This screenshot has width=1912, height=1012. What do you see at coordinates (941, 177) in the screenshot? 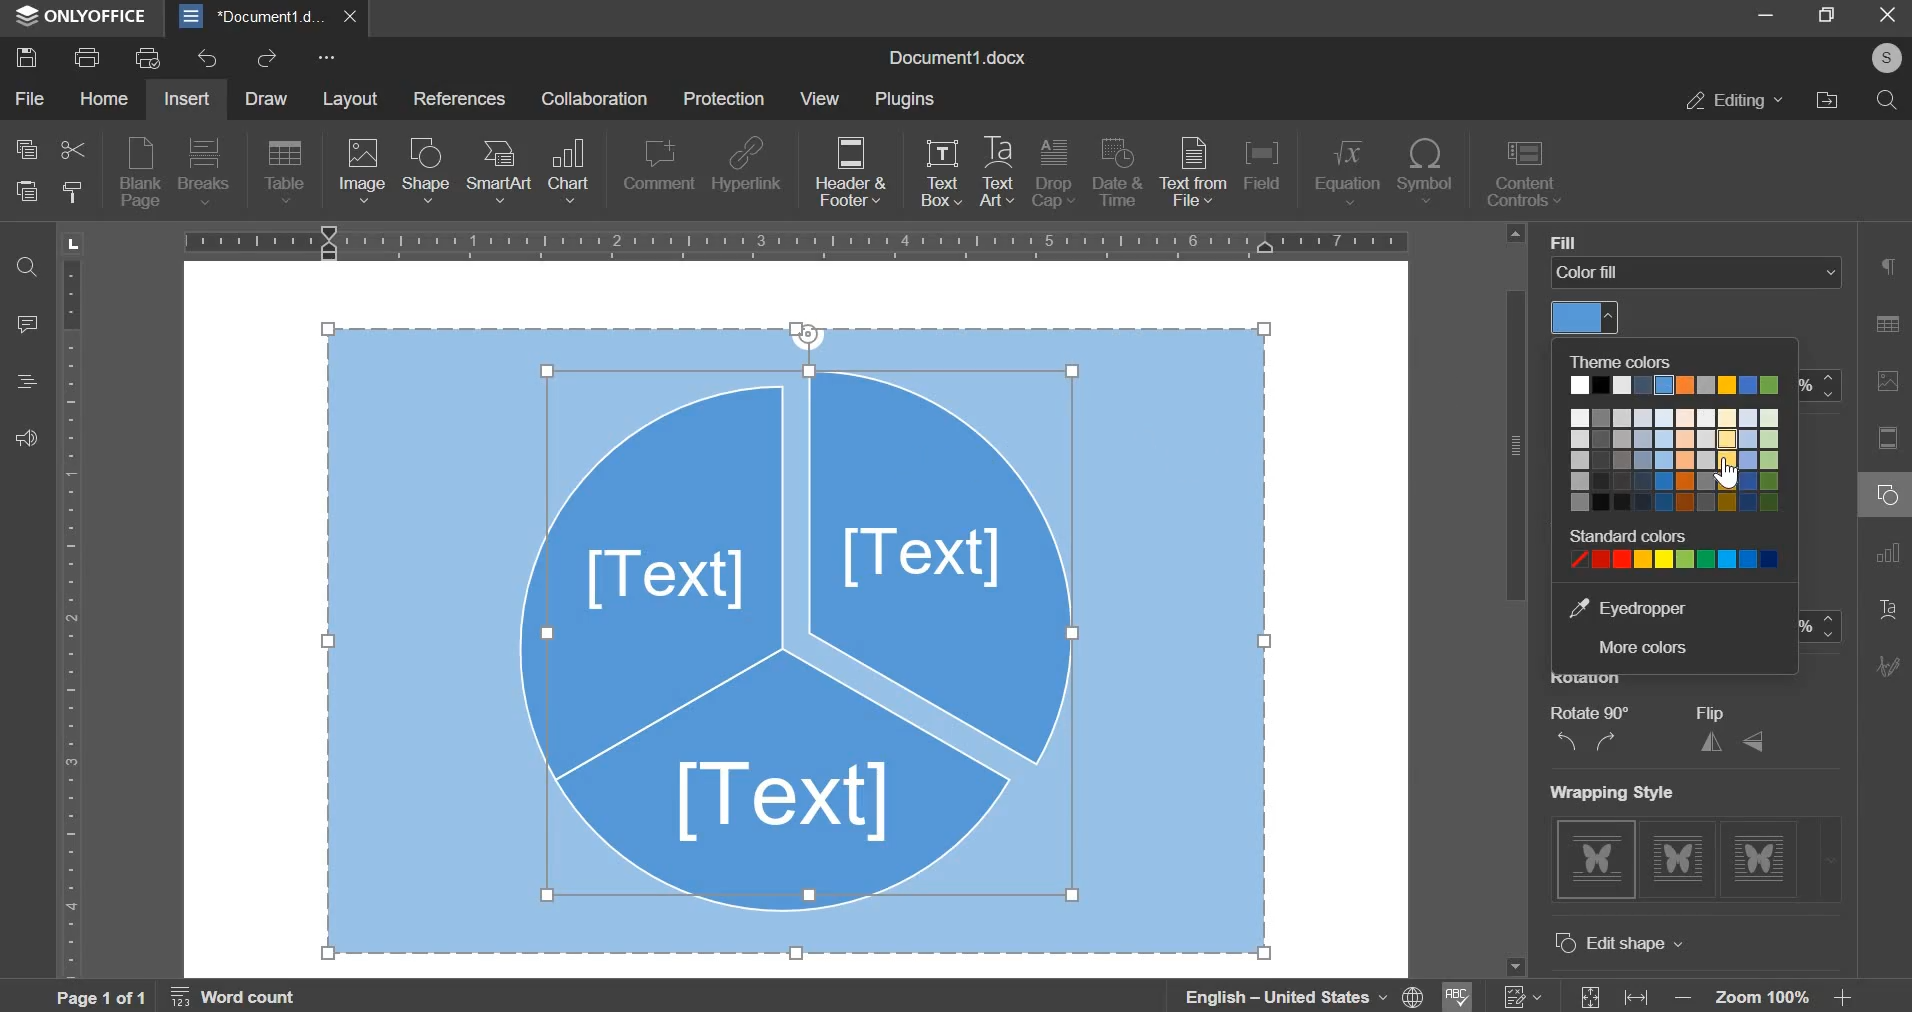
I see `text box` at bounding box center [941, 177].